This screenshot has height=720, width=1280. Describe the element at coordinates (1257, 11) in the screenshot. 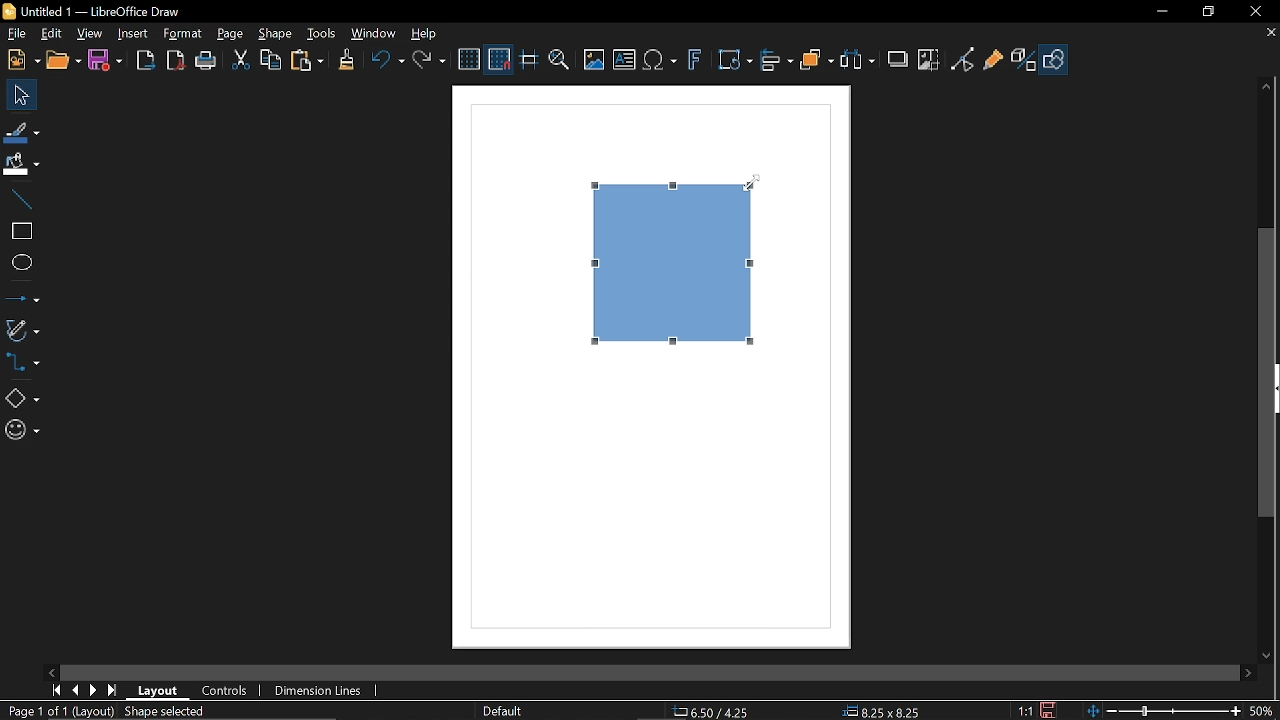

I see `Close` at that location.